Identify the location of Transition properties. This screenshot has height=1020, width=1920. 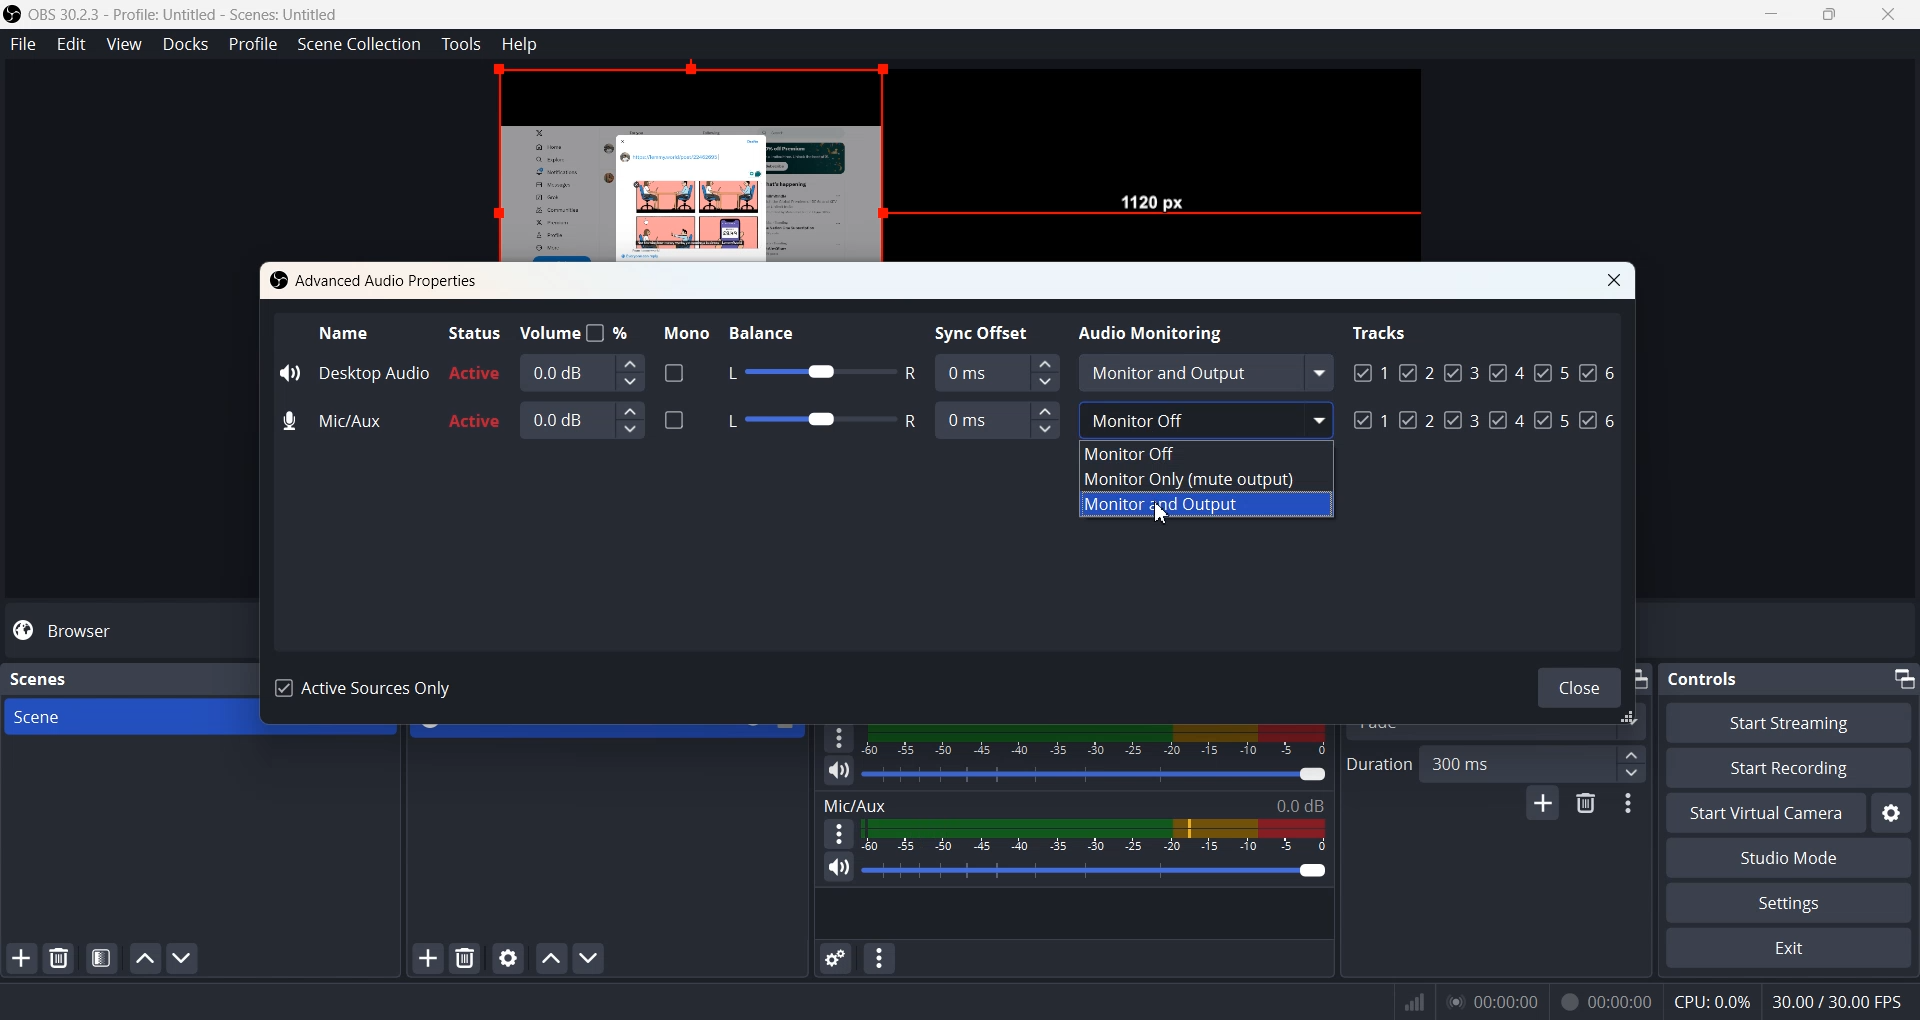
(1632, 806).